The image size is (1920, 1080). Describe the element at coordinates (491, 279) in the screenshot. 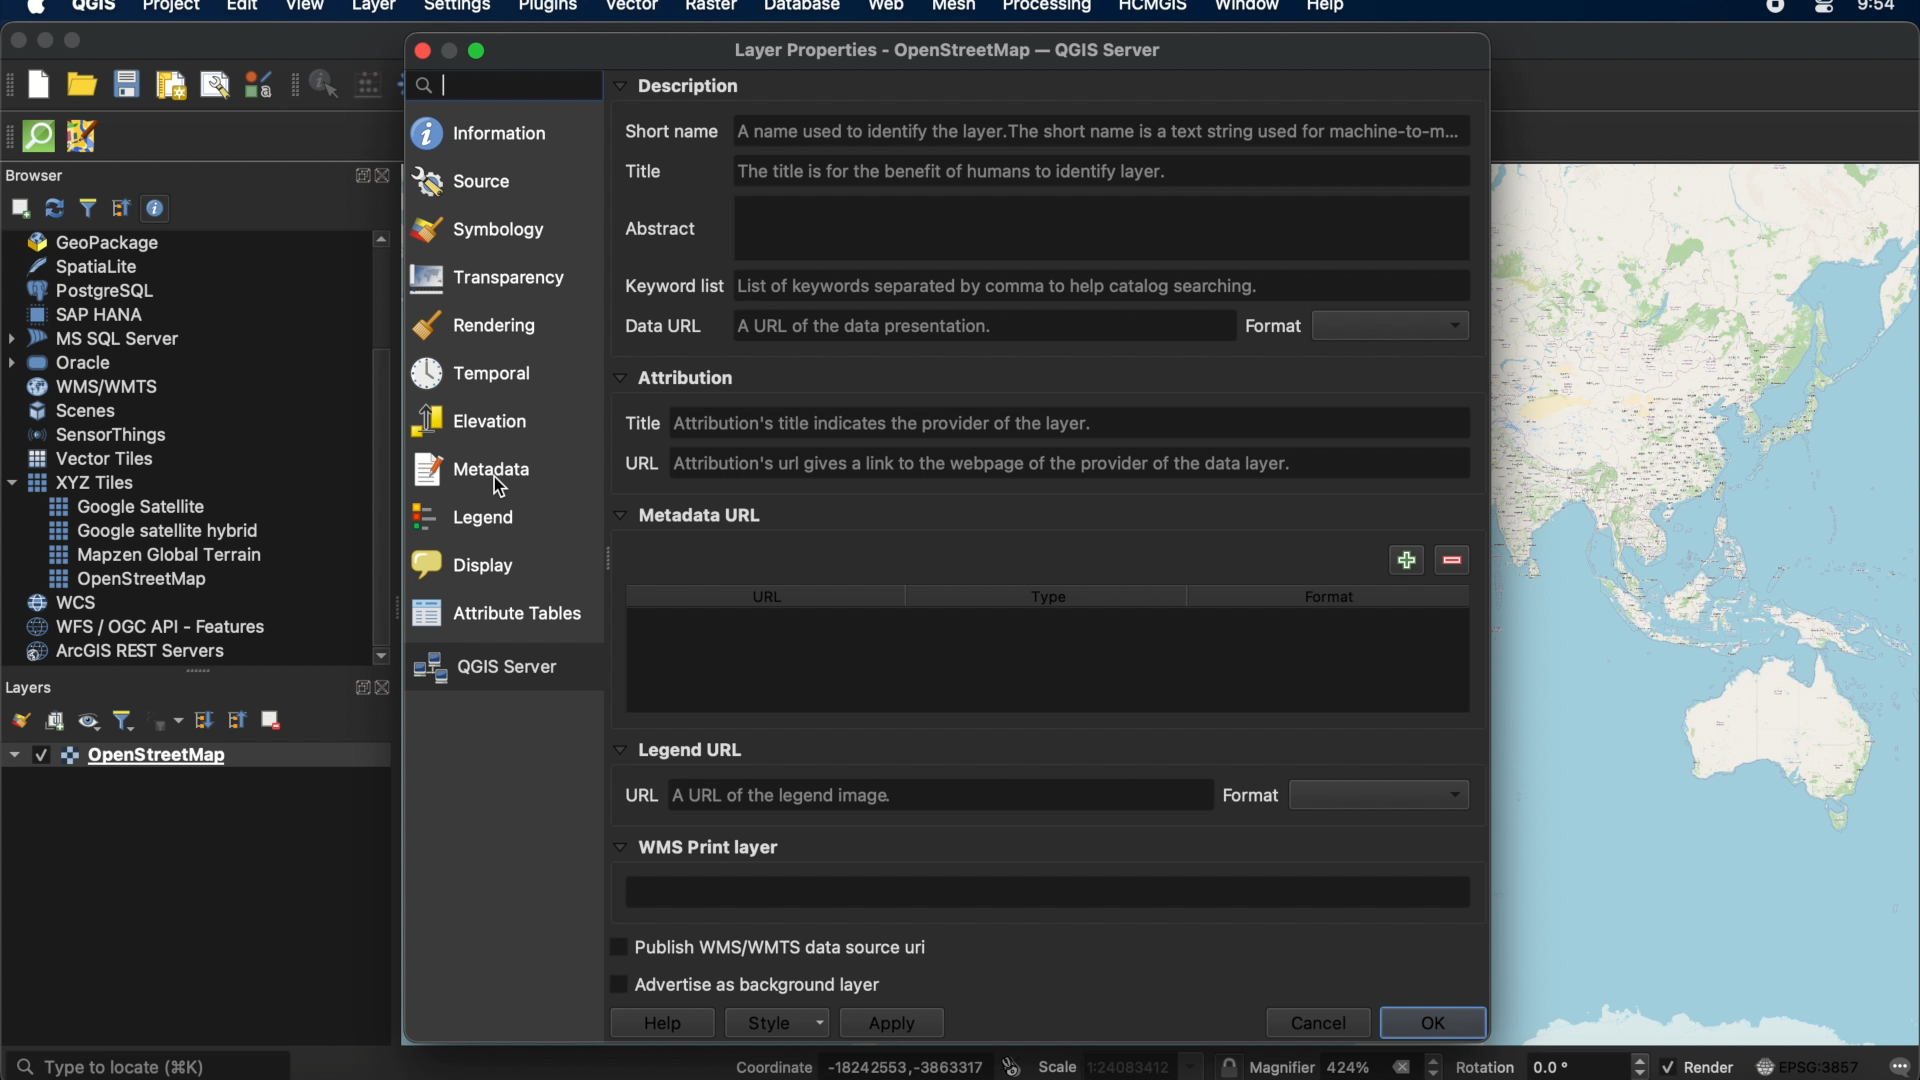

I see `transparency` at that location.